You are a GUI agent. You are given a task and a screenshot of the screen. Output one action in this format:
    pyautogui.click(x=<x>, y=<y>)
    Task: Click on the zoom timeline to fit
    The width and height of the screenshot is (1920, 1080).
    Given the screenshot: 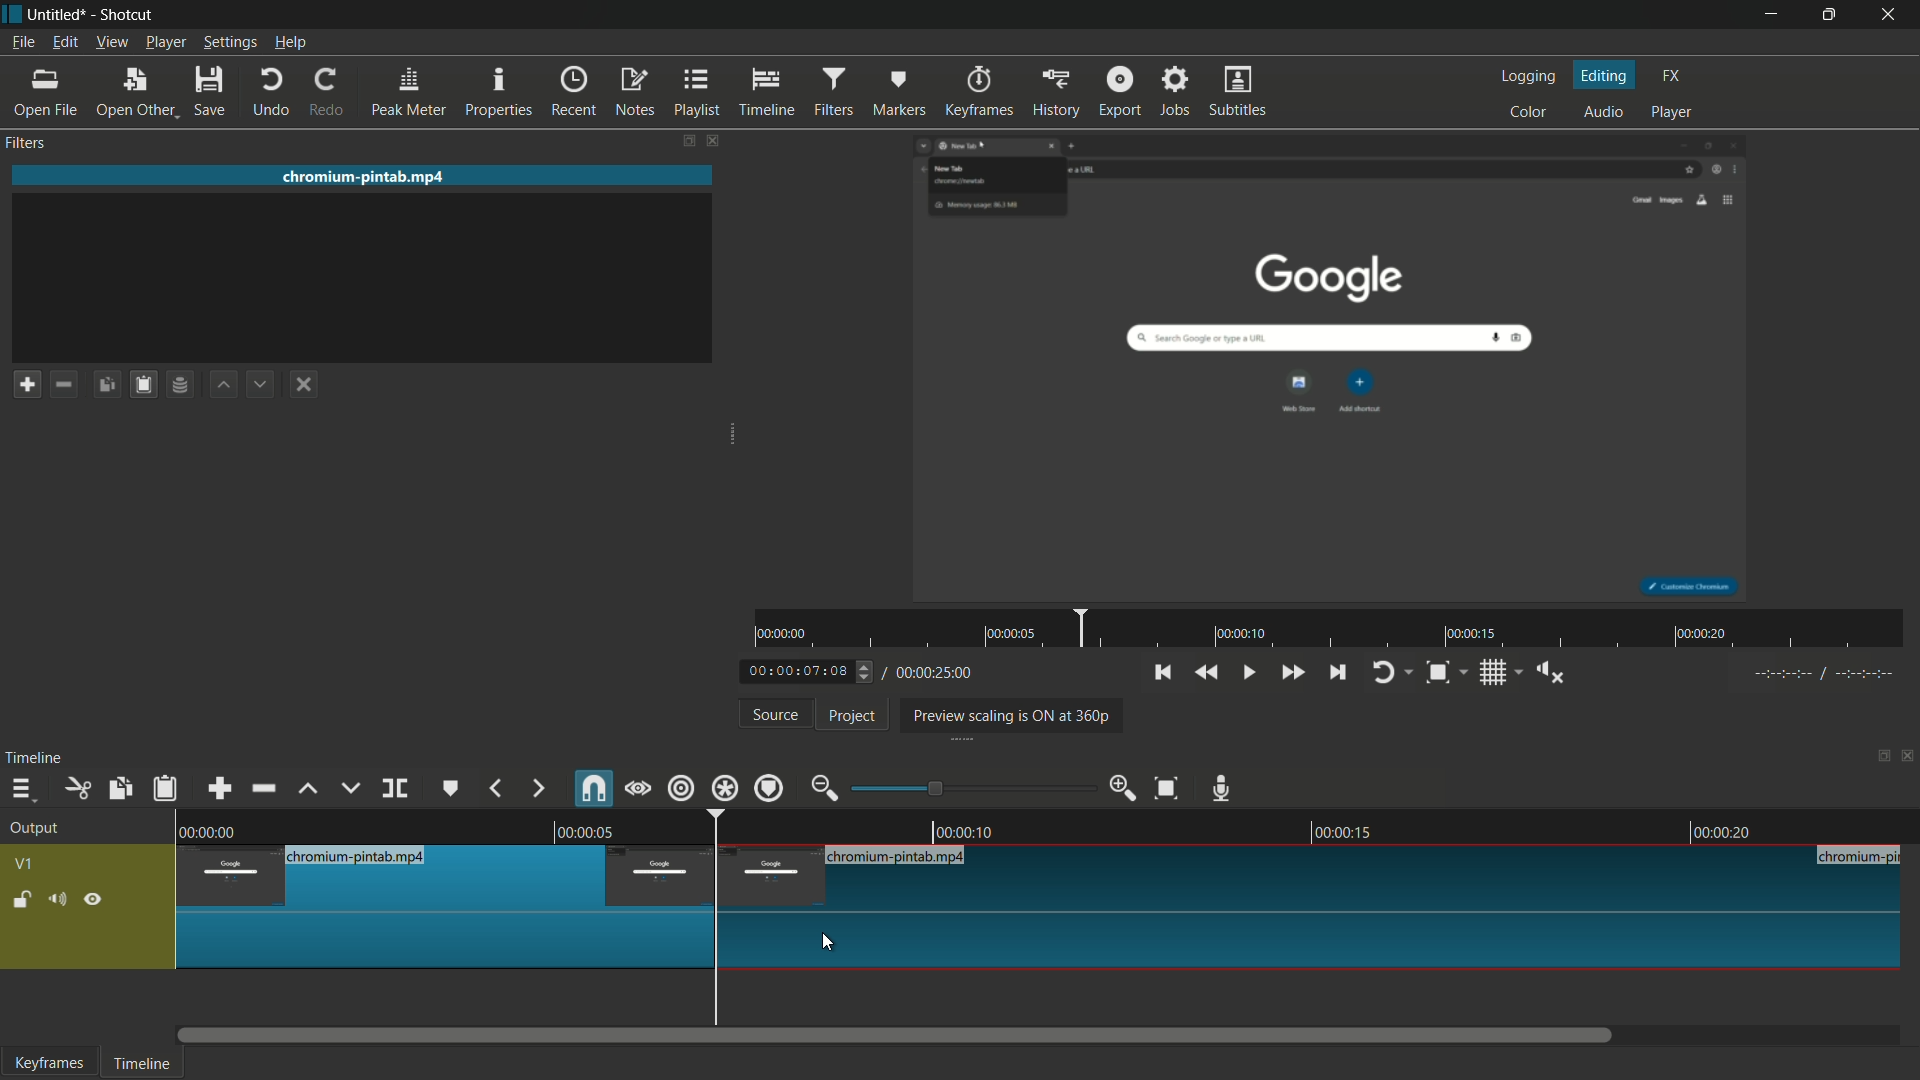 What is the action you would take?
    pyautogui.click(x=1171, y=787)
    